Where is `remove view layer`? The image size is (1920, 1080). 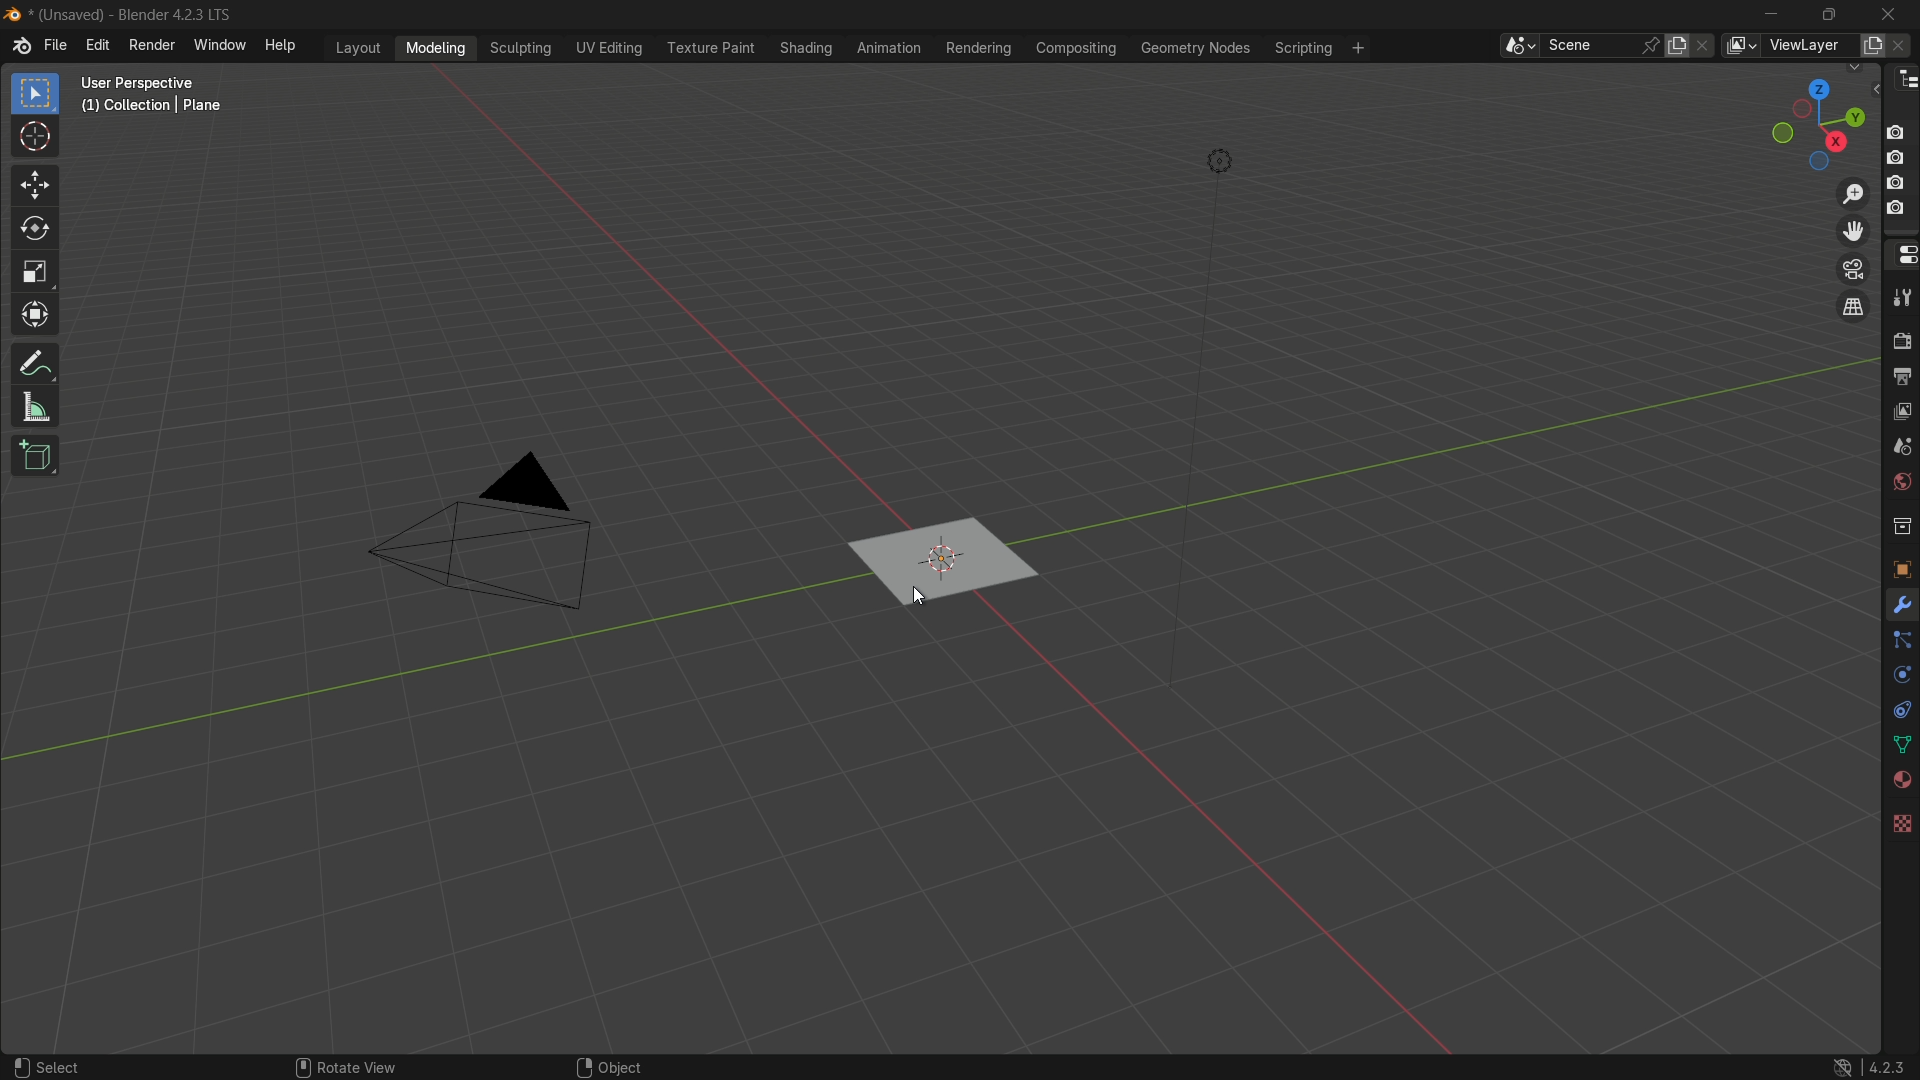
remove view layer is located at coordinates (1902, 47).